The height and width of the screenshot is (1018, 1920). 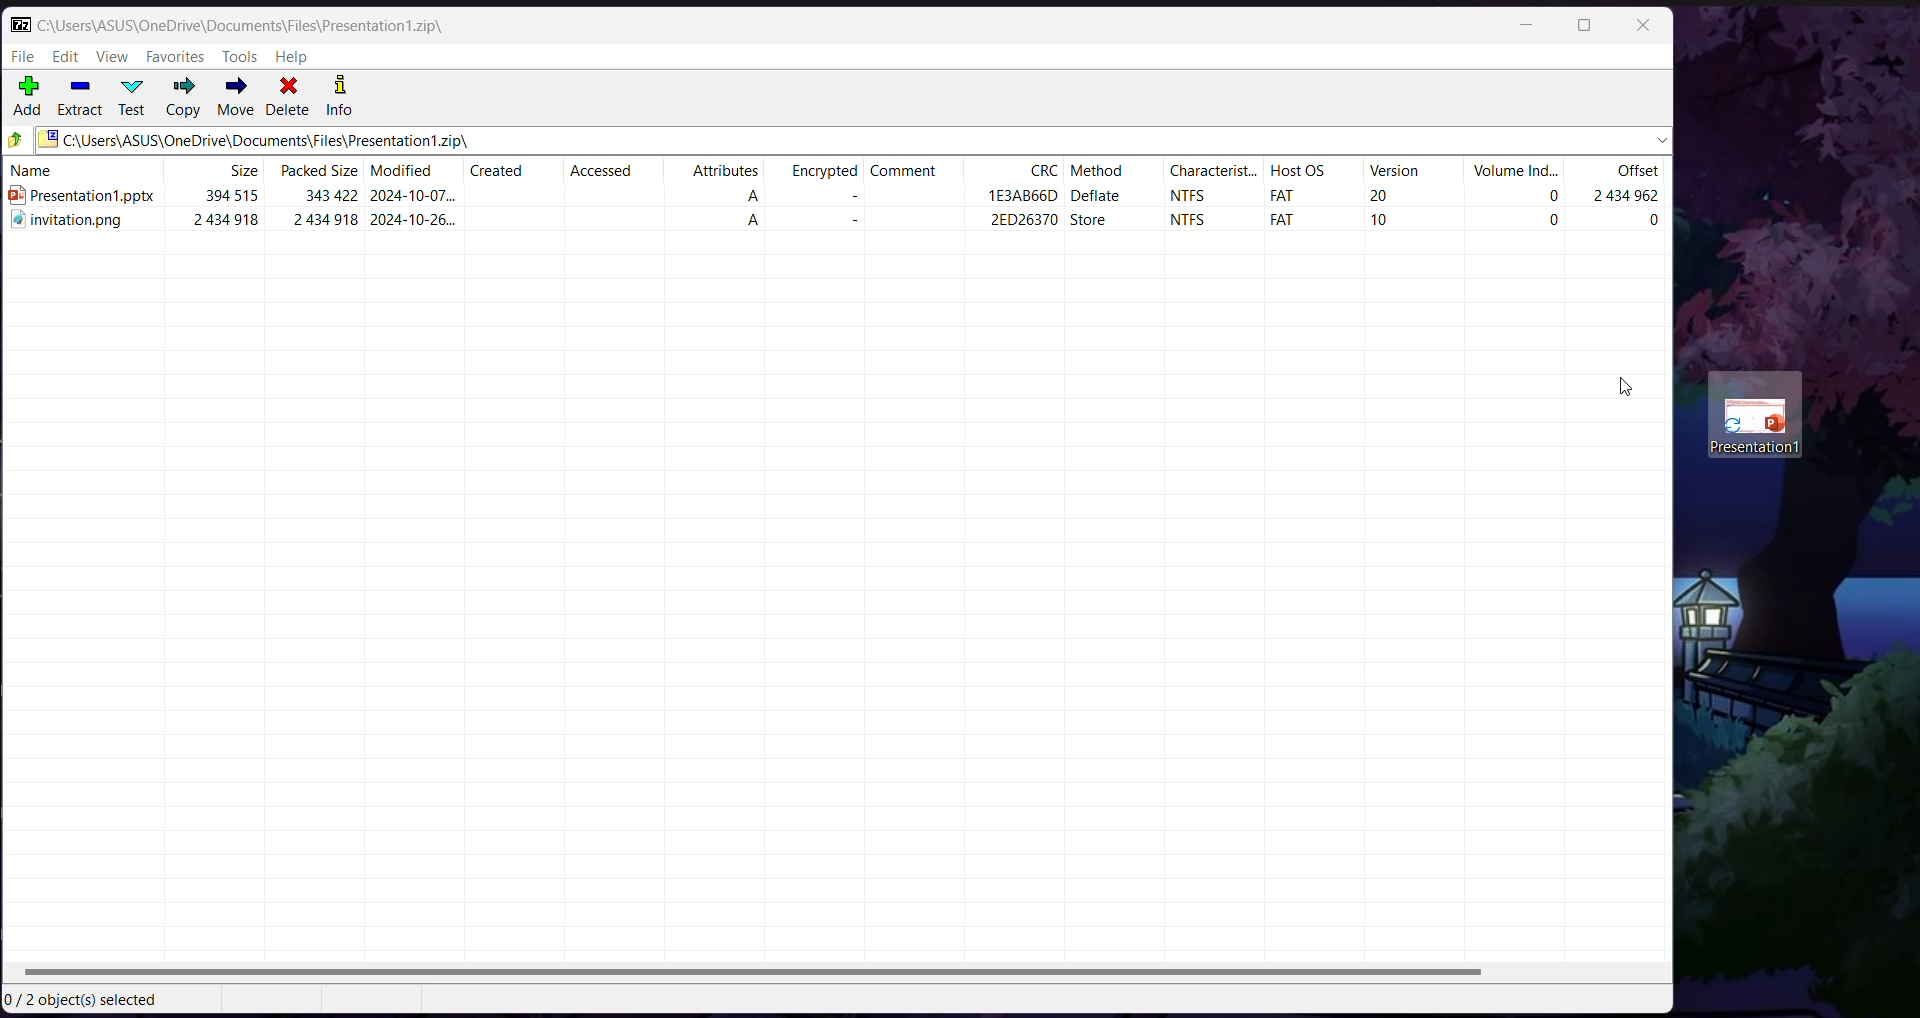 I want to click on Delete, so click(x=288, y=97).